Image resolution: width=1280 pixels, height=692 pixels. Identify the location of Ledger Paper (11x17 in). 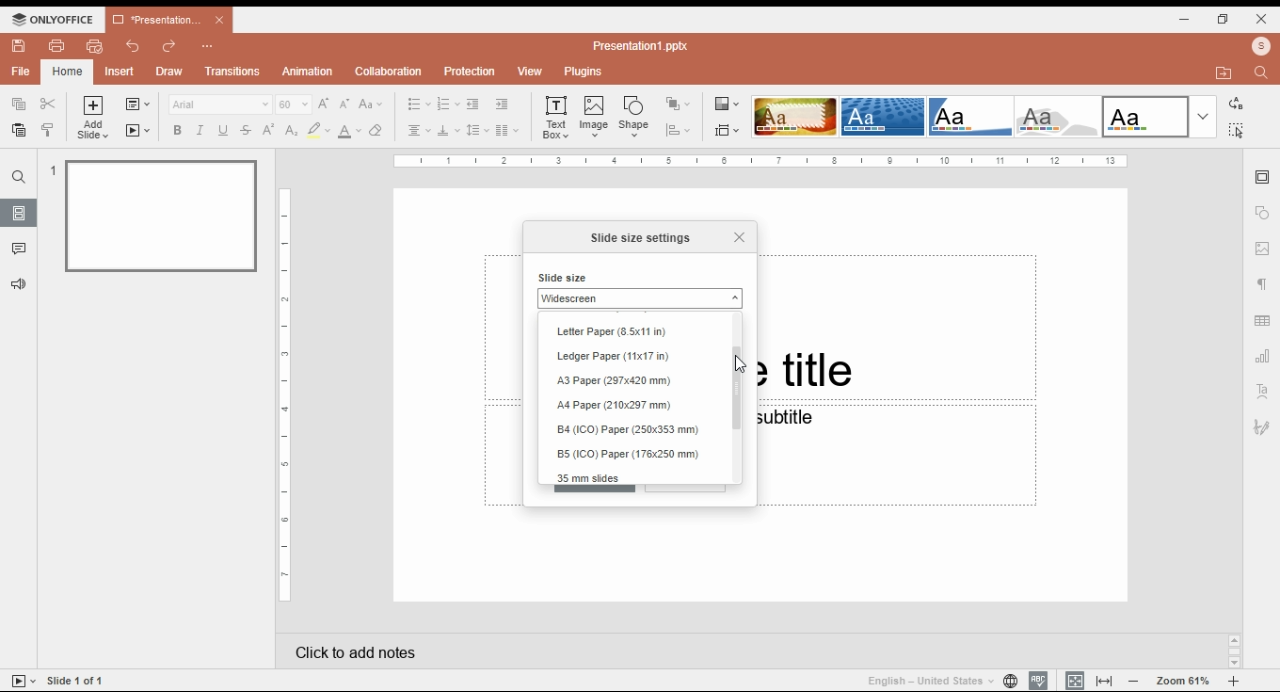
(616, 357).